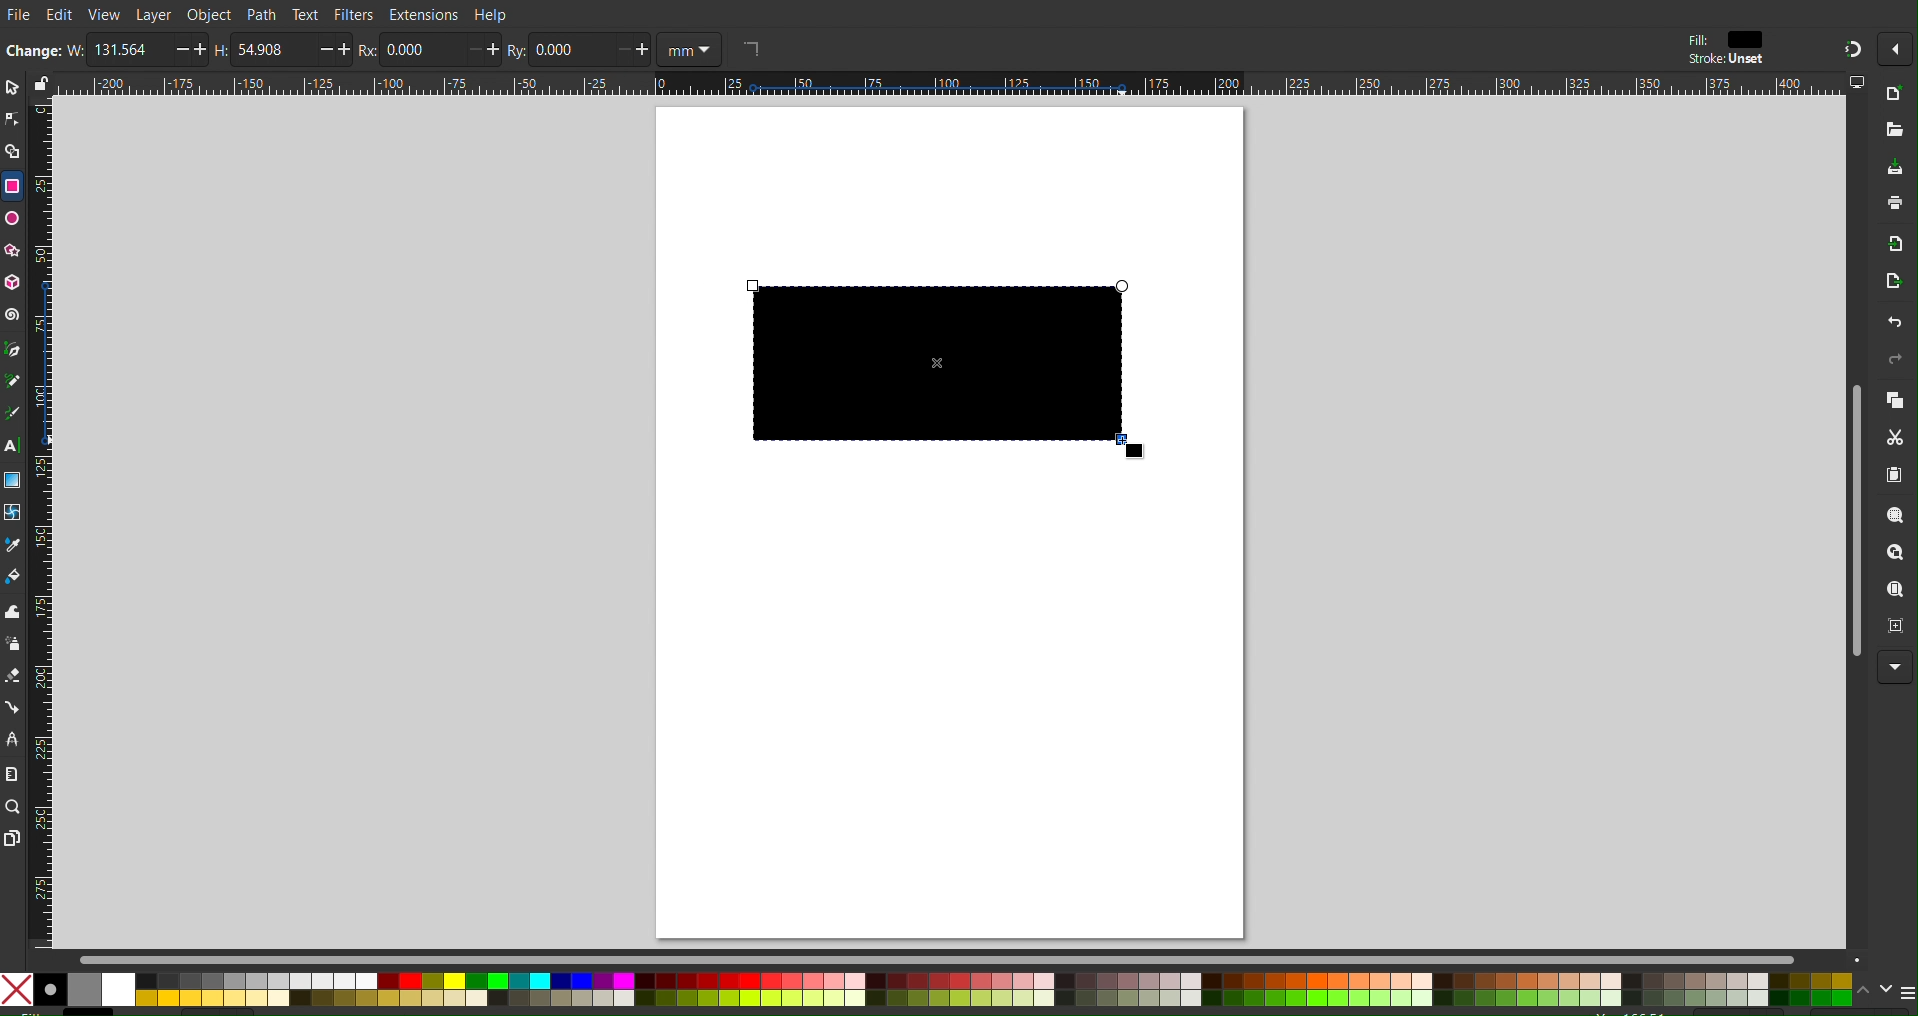 The height and width of the screenshot is (1016, 1918). What do you see at coordinates (1857, 82) in the screenshot?
I see `computer icon` at bounding box center [1857, 82].